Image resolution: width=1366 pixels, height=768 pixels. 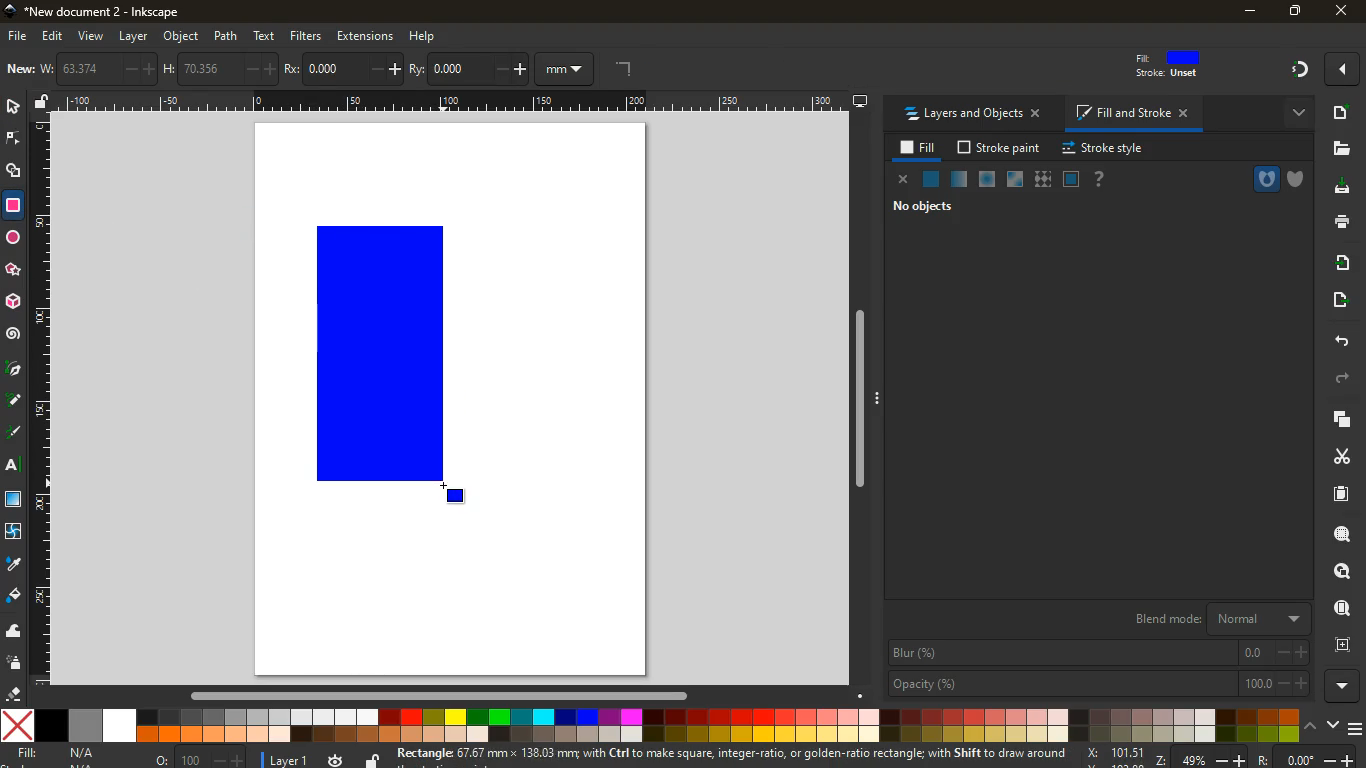 I want to click on text, so click(x=265, y=36).